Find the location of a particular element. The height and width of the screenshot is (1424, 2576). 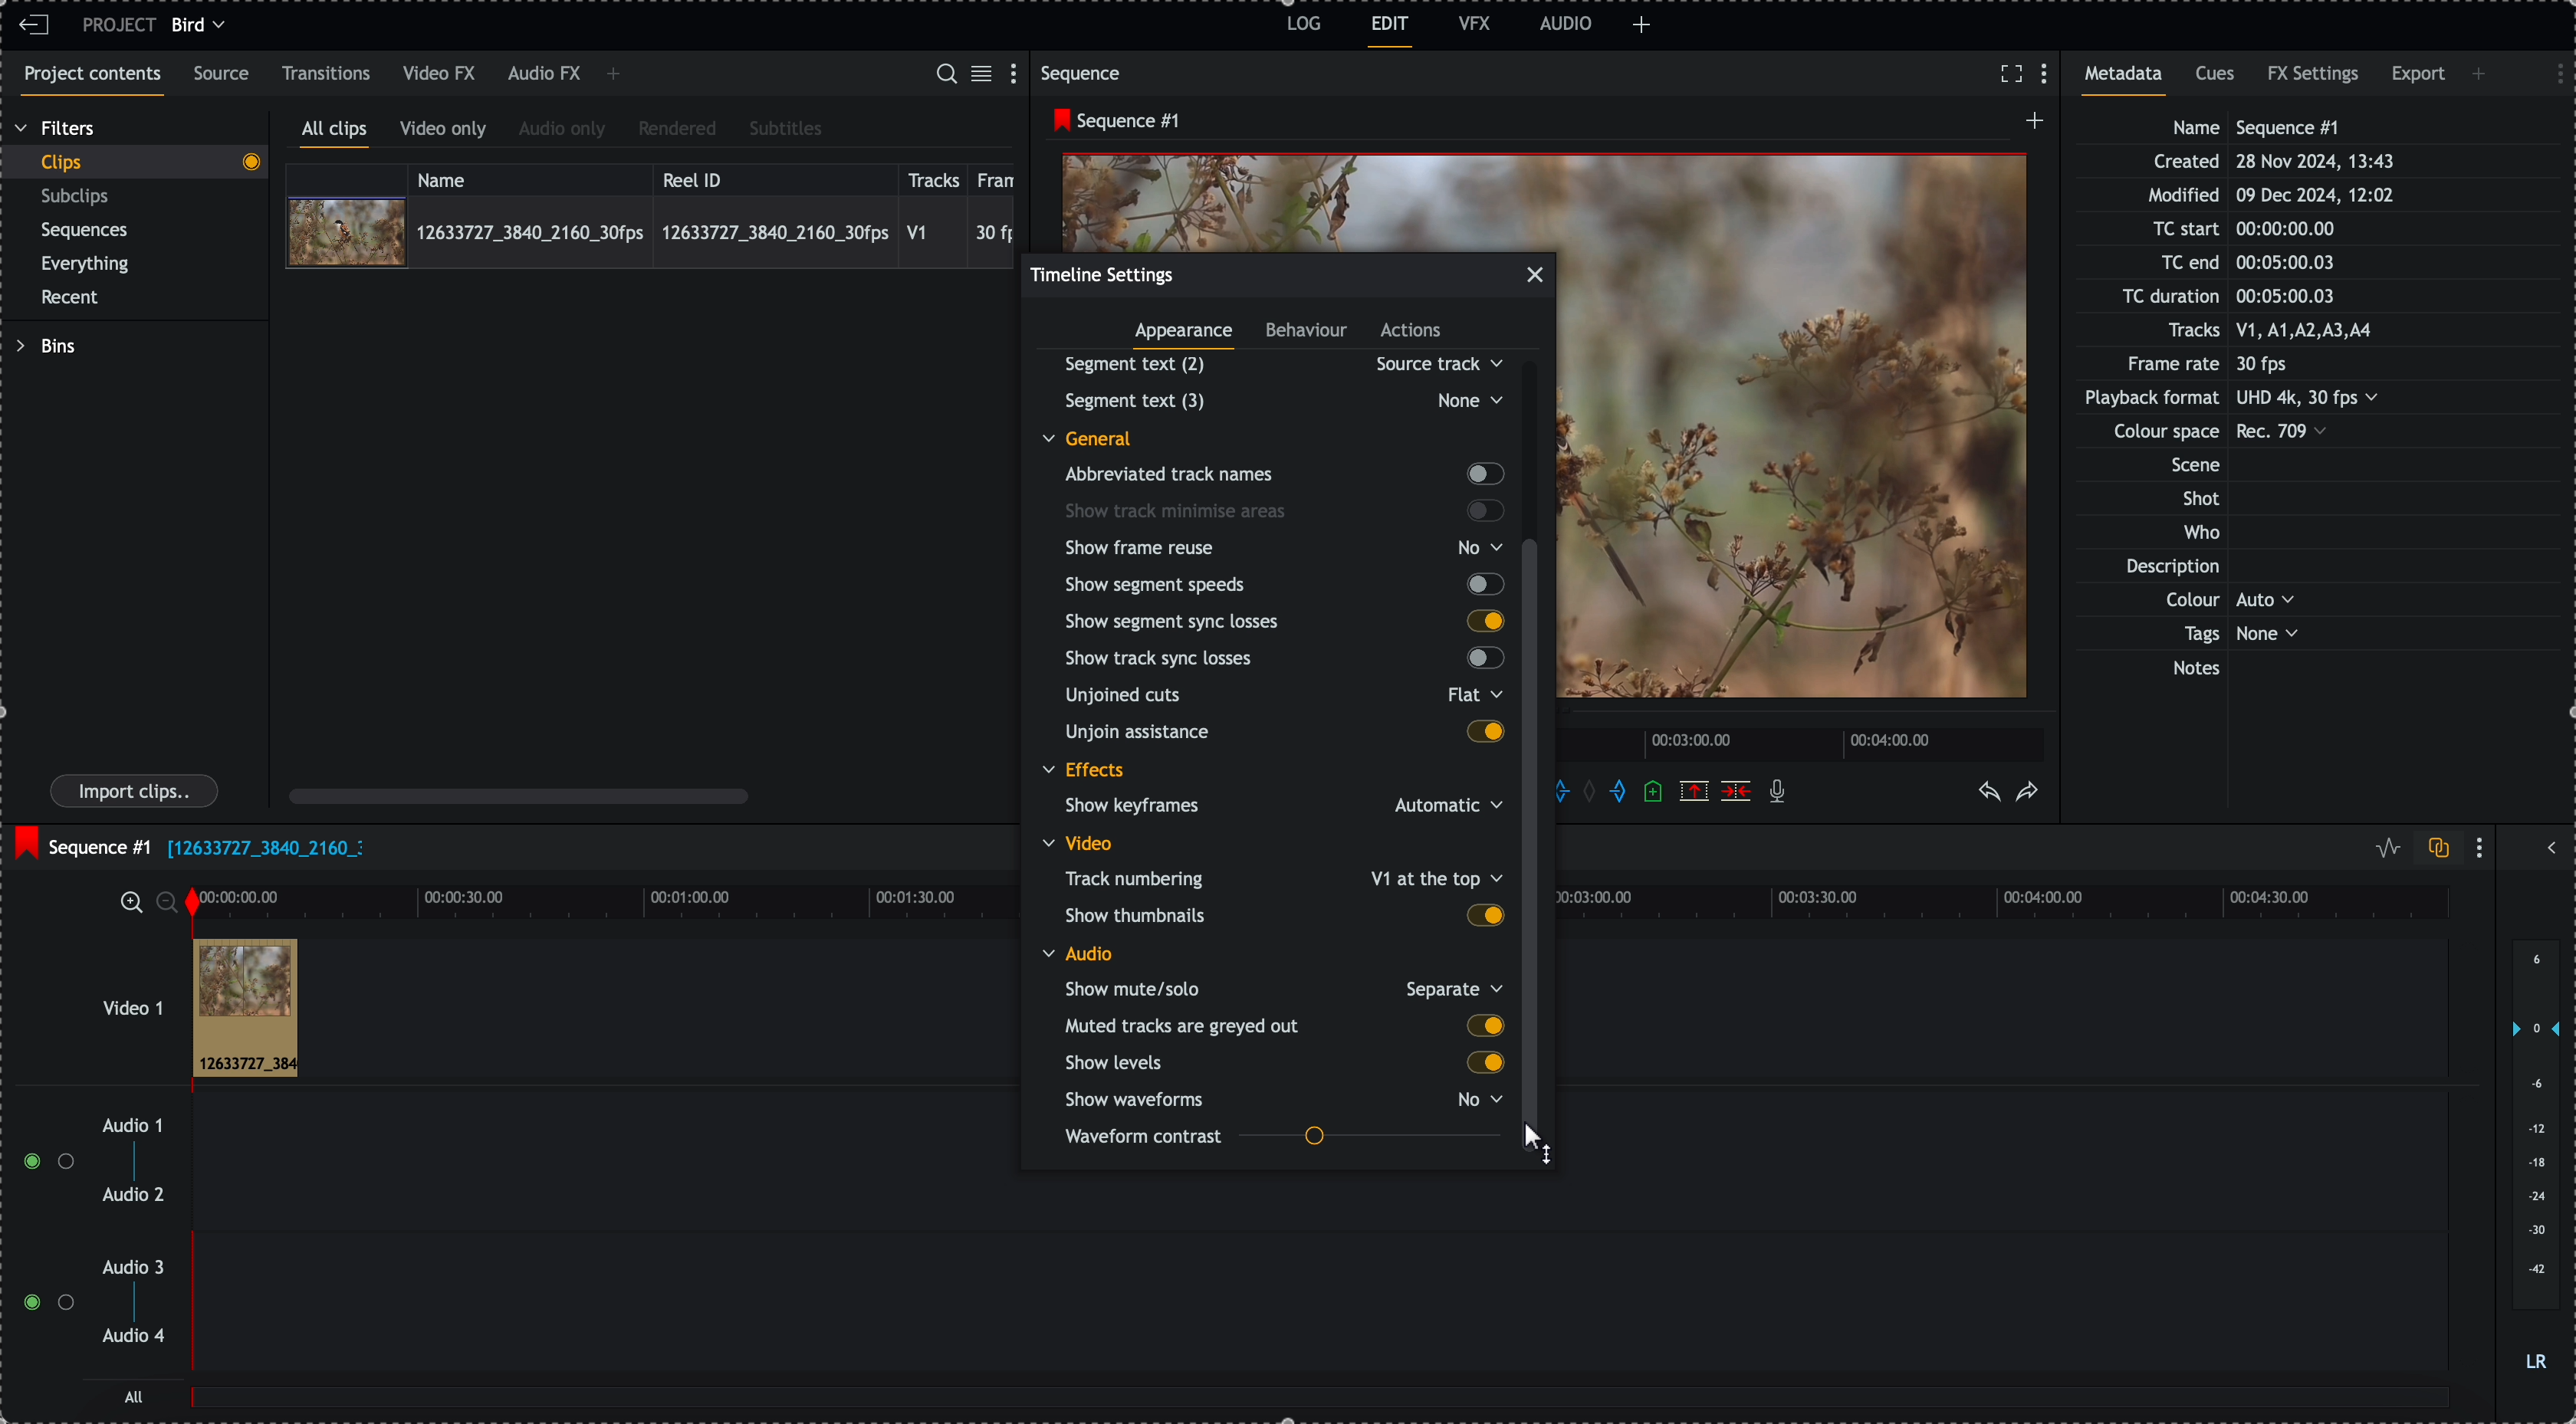

add in marks is located at coordinates (1576, 789).